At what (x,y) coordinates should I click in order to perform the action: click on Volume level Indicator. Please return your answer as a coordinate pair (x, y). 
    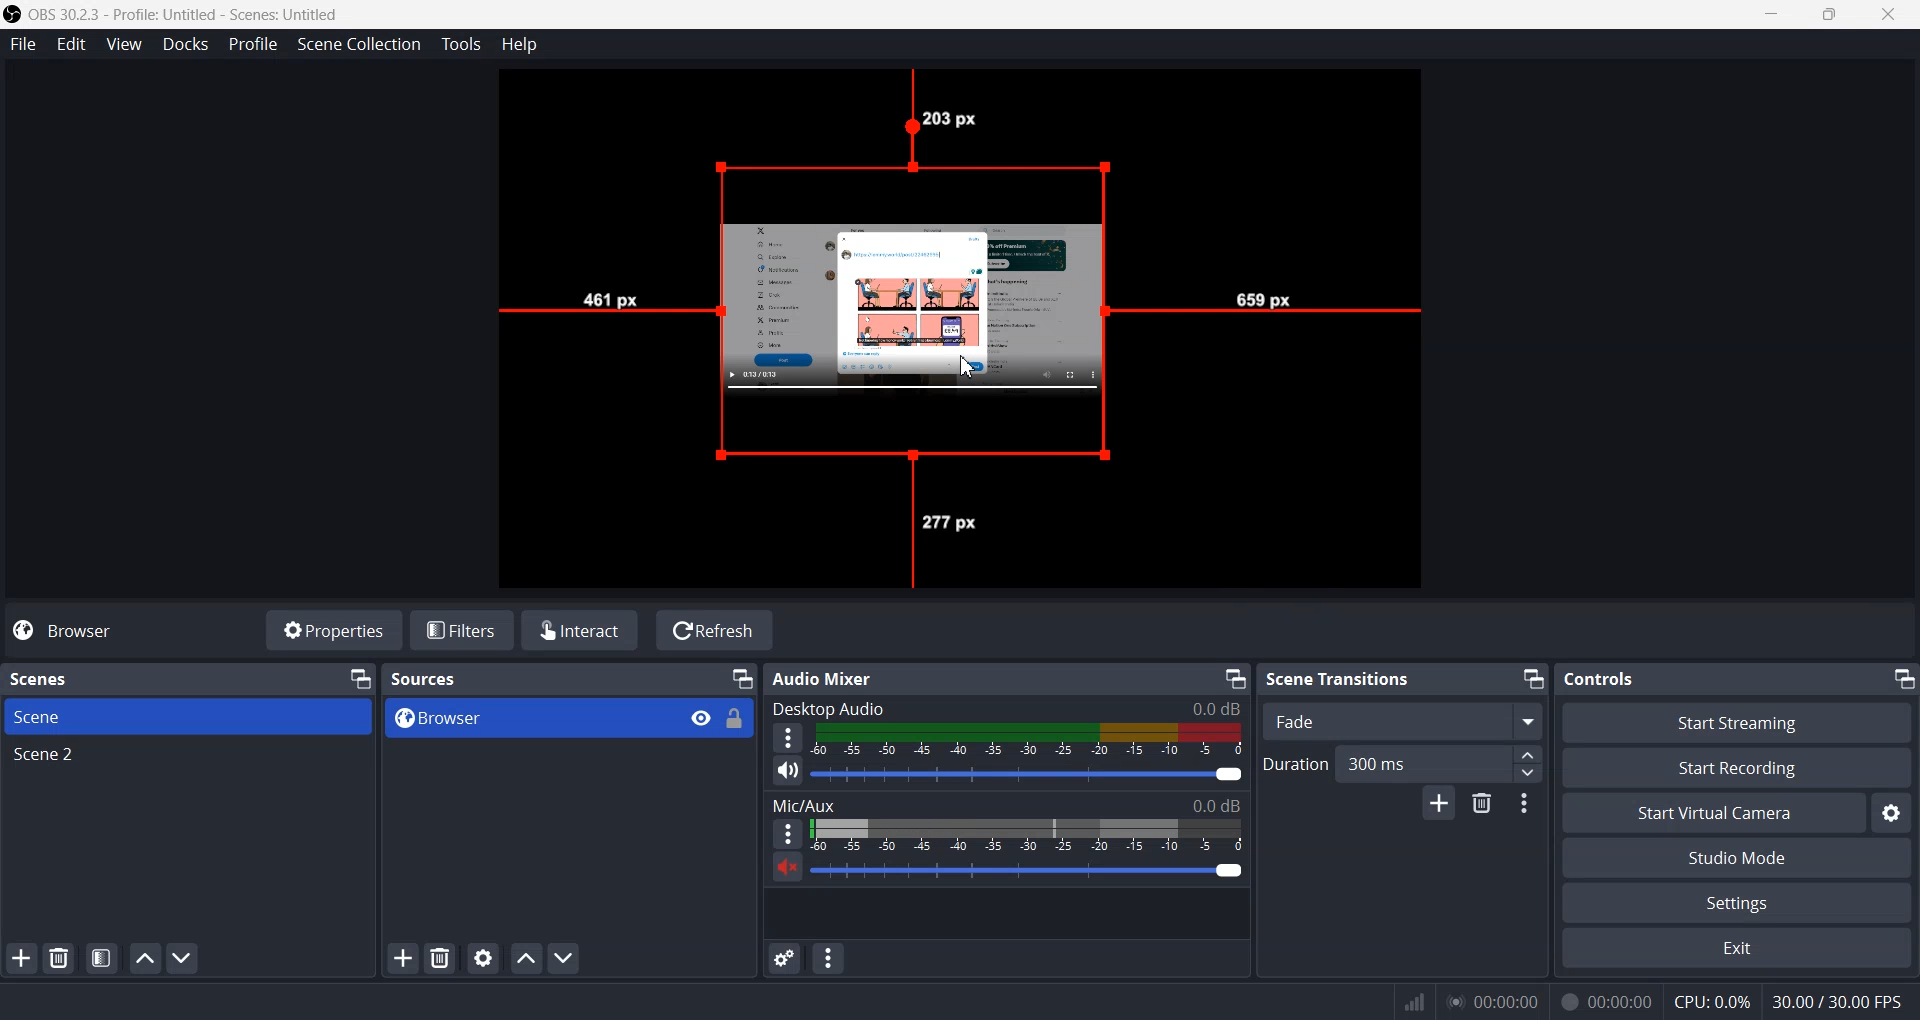
    Looking at the image, I should click on (1030, 741).